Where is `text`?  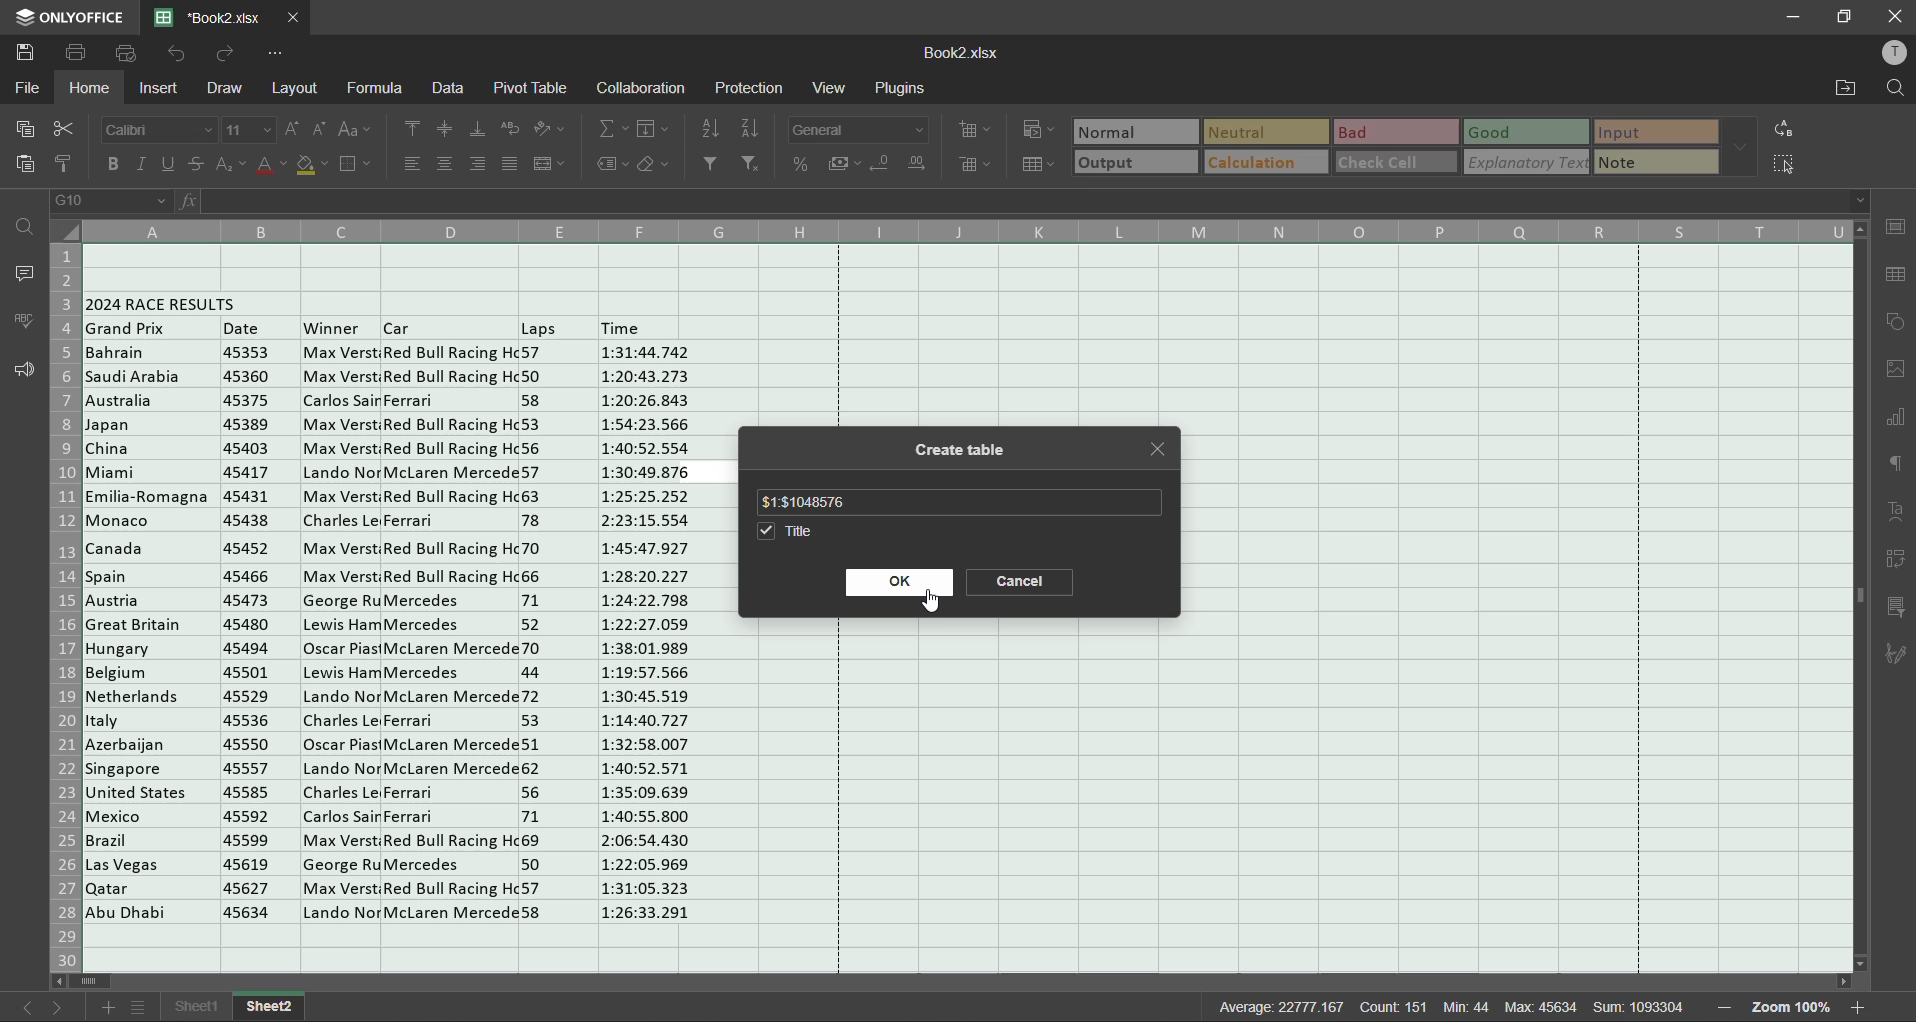 text is located at coordinates (1896, 513).